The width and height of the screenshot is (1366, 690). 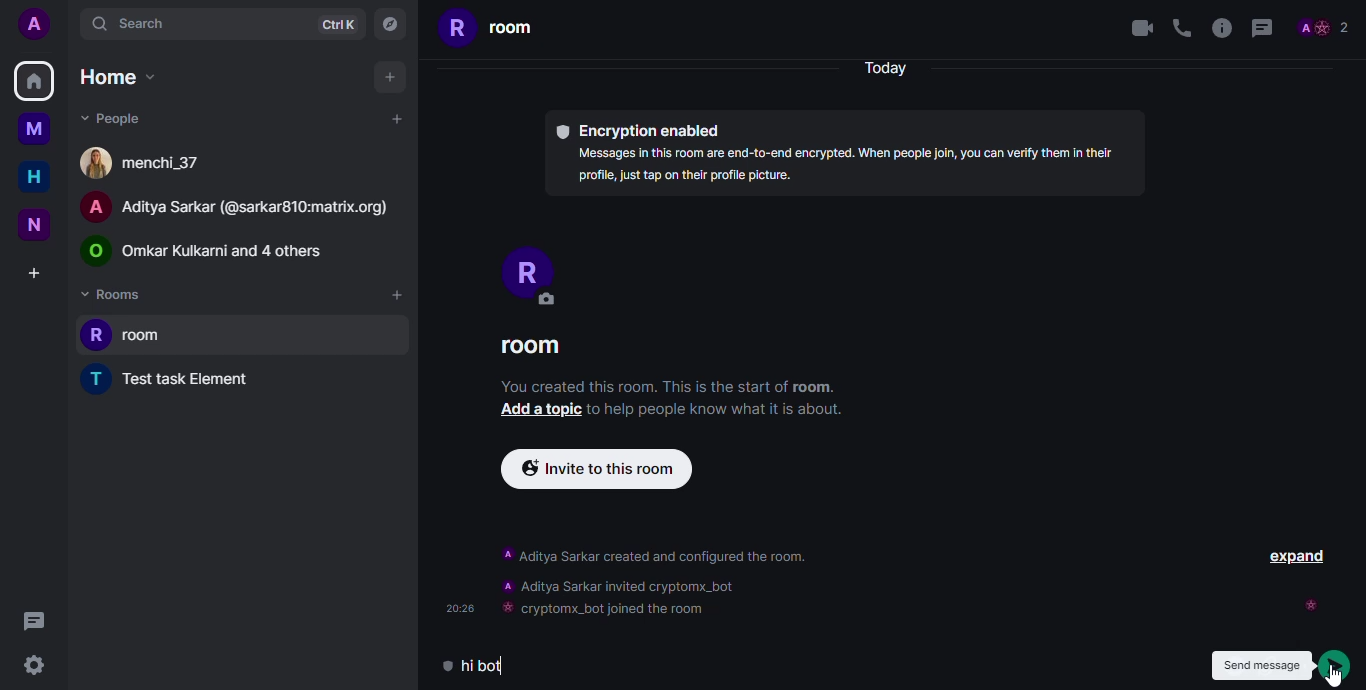 I want to click on video call, so click(x=1141, y=28).